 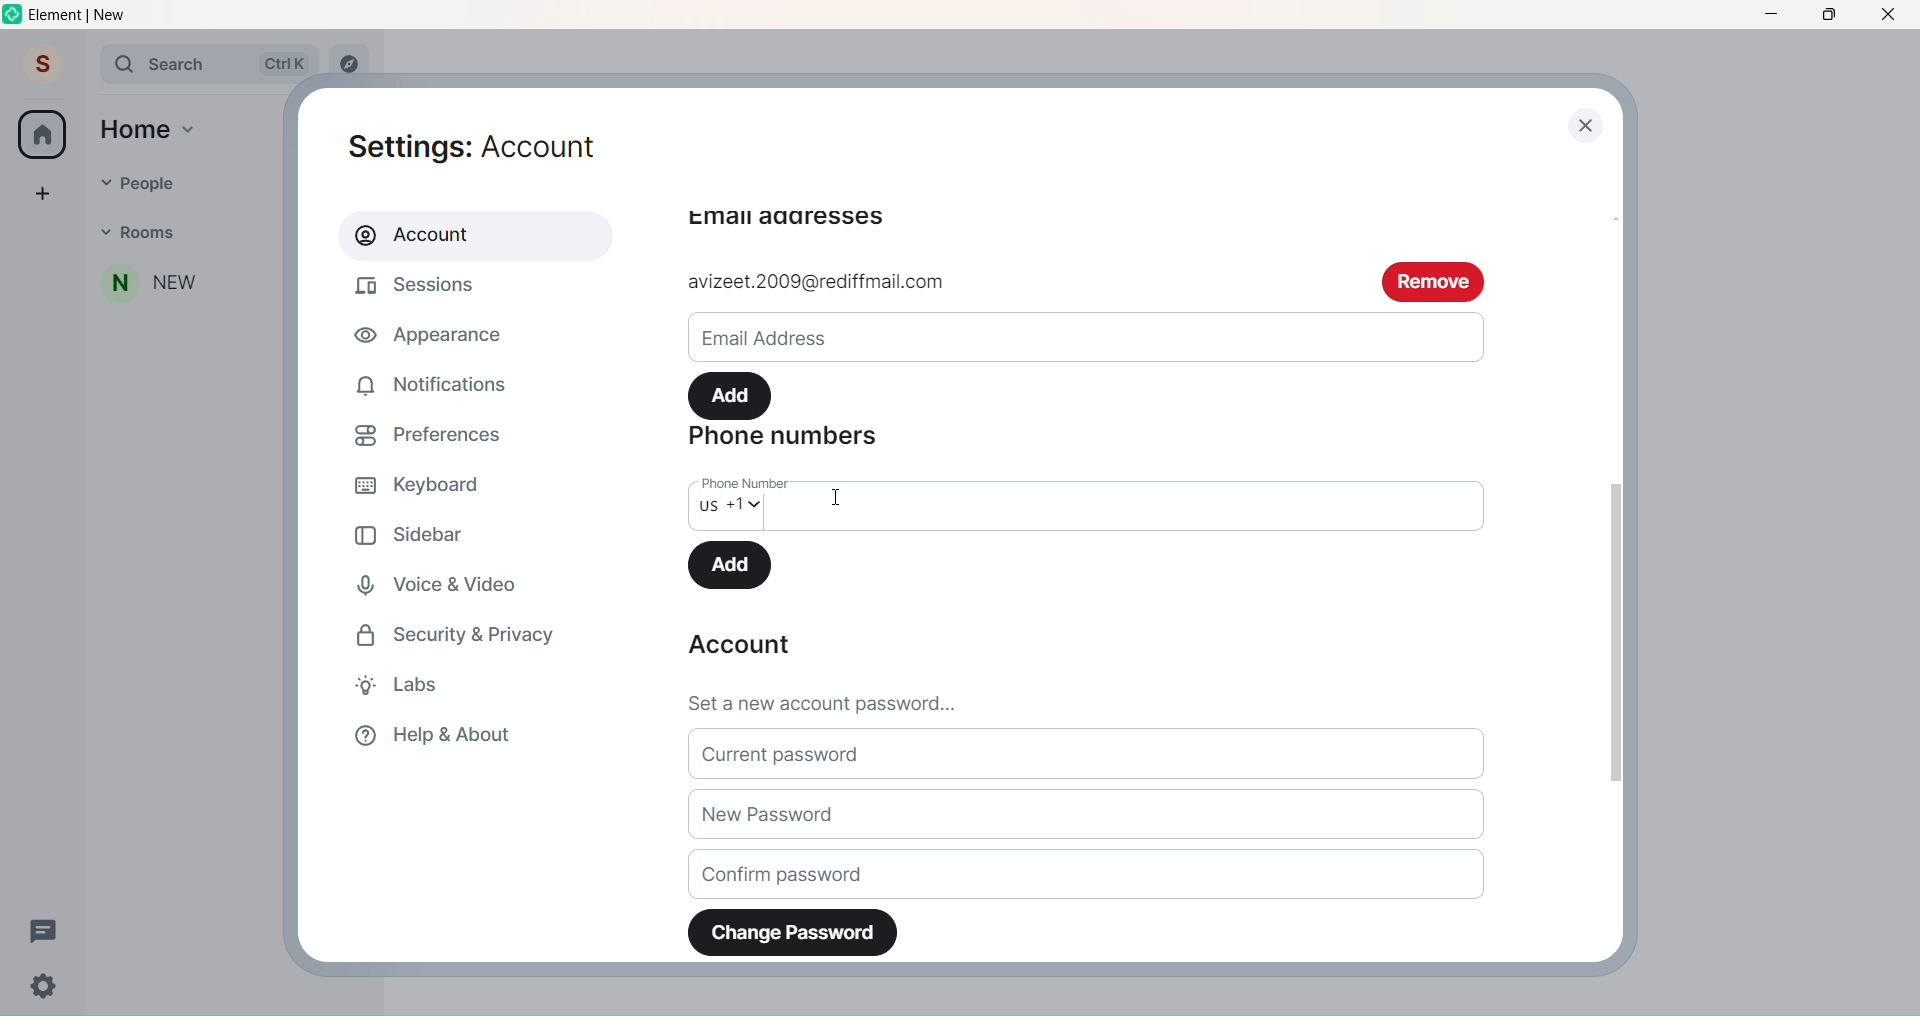 I want to click on Account, so click(x=740, y=647).